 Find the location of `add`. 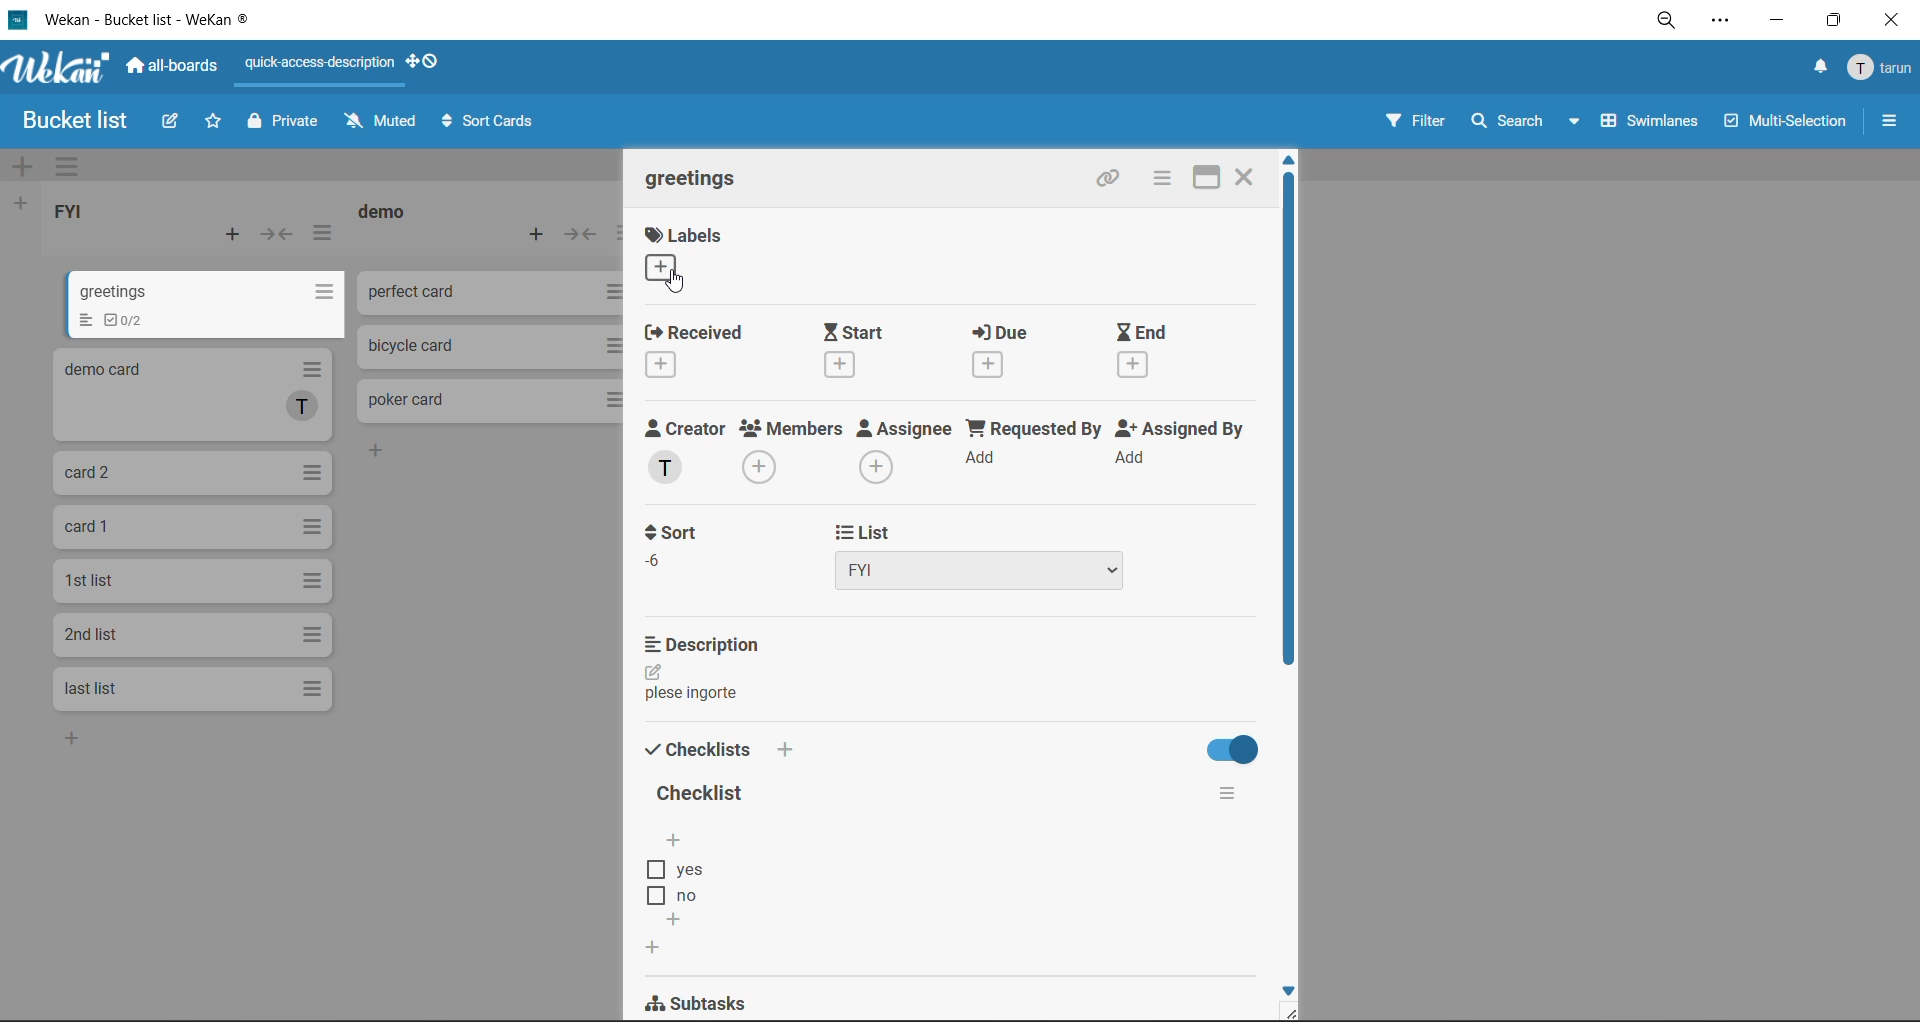

add is located at coordinates (73, 743).